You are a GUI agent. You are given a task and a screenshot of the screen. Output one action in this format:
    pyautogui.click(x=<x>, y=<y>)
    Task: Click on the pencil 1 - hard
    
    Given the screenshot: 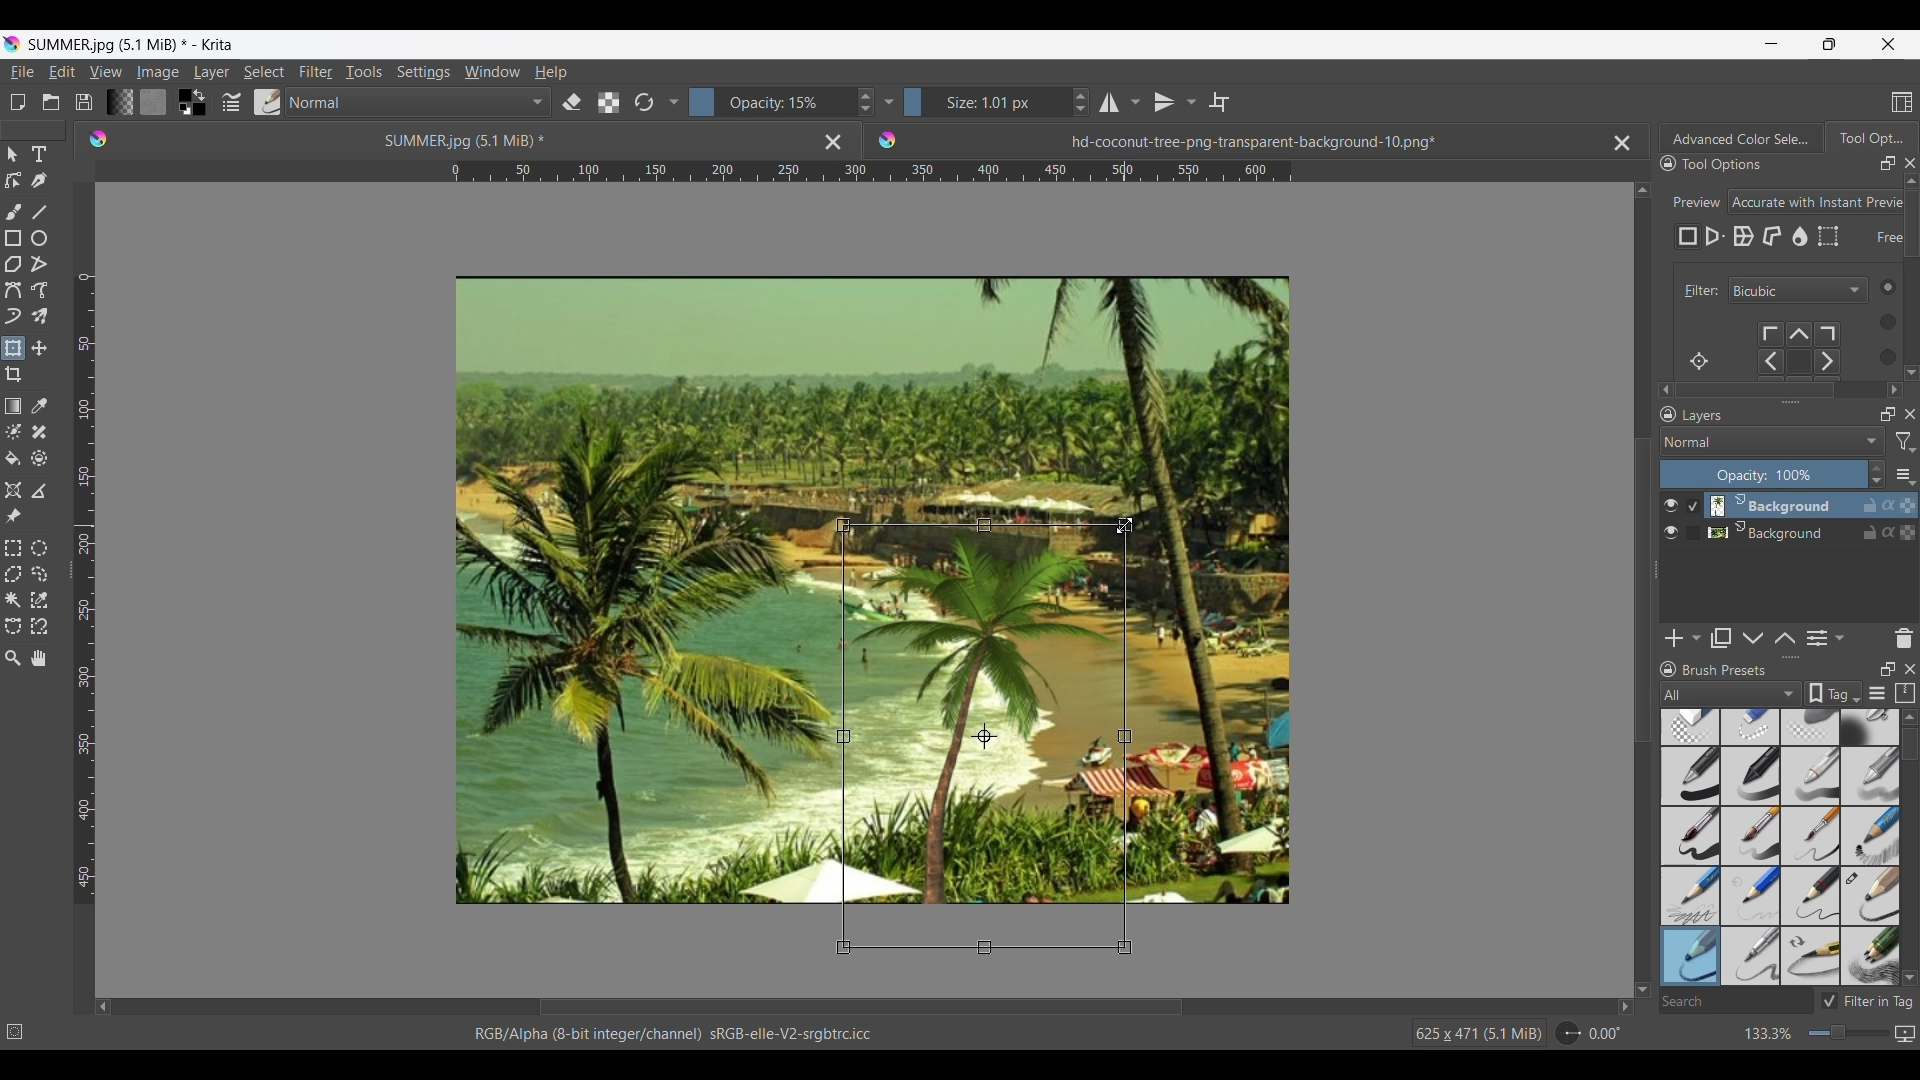 What is the action you would take?
    pyautogui.click(x=1751, y=895)
    